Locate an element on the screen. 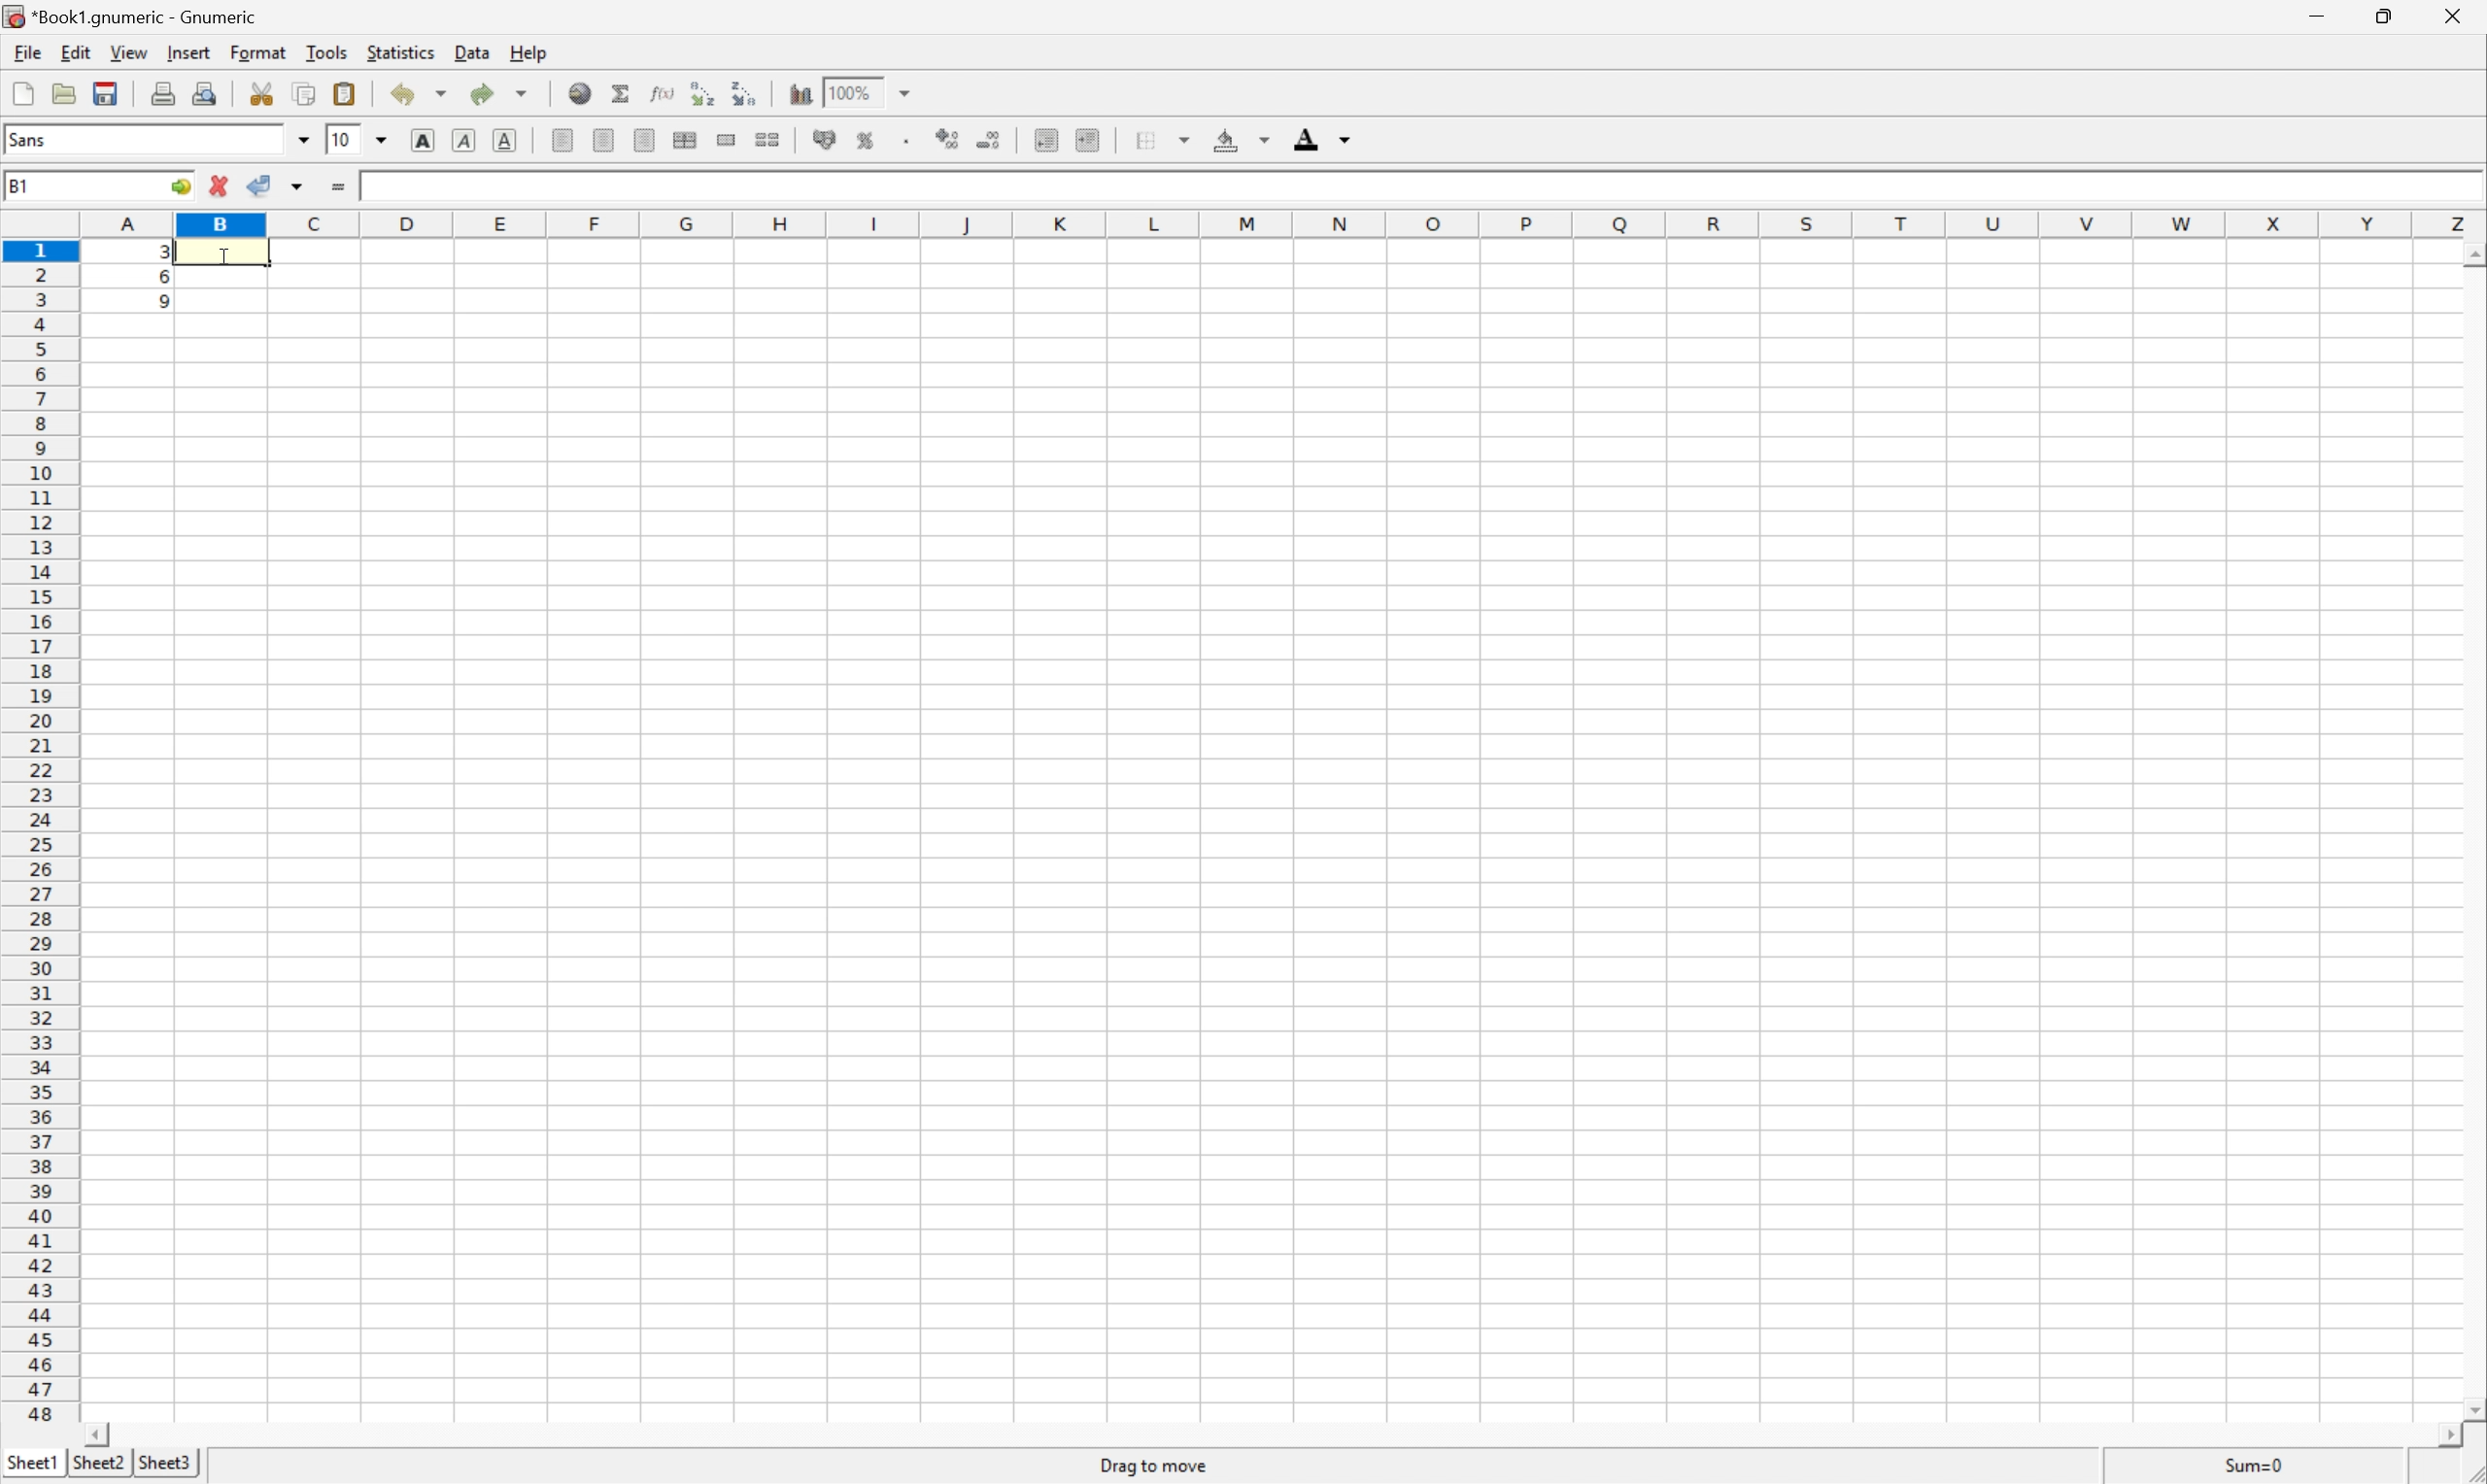 The image size is (2487, 1484). Cursor is located at coordinates (222, 259).